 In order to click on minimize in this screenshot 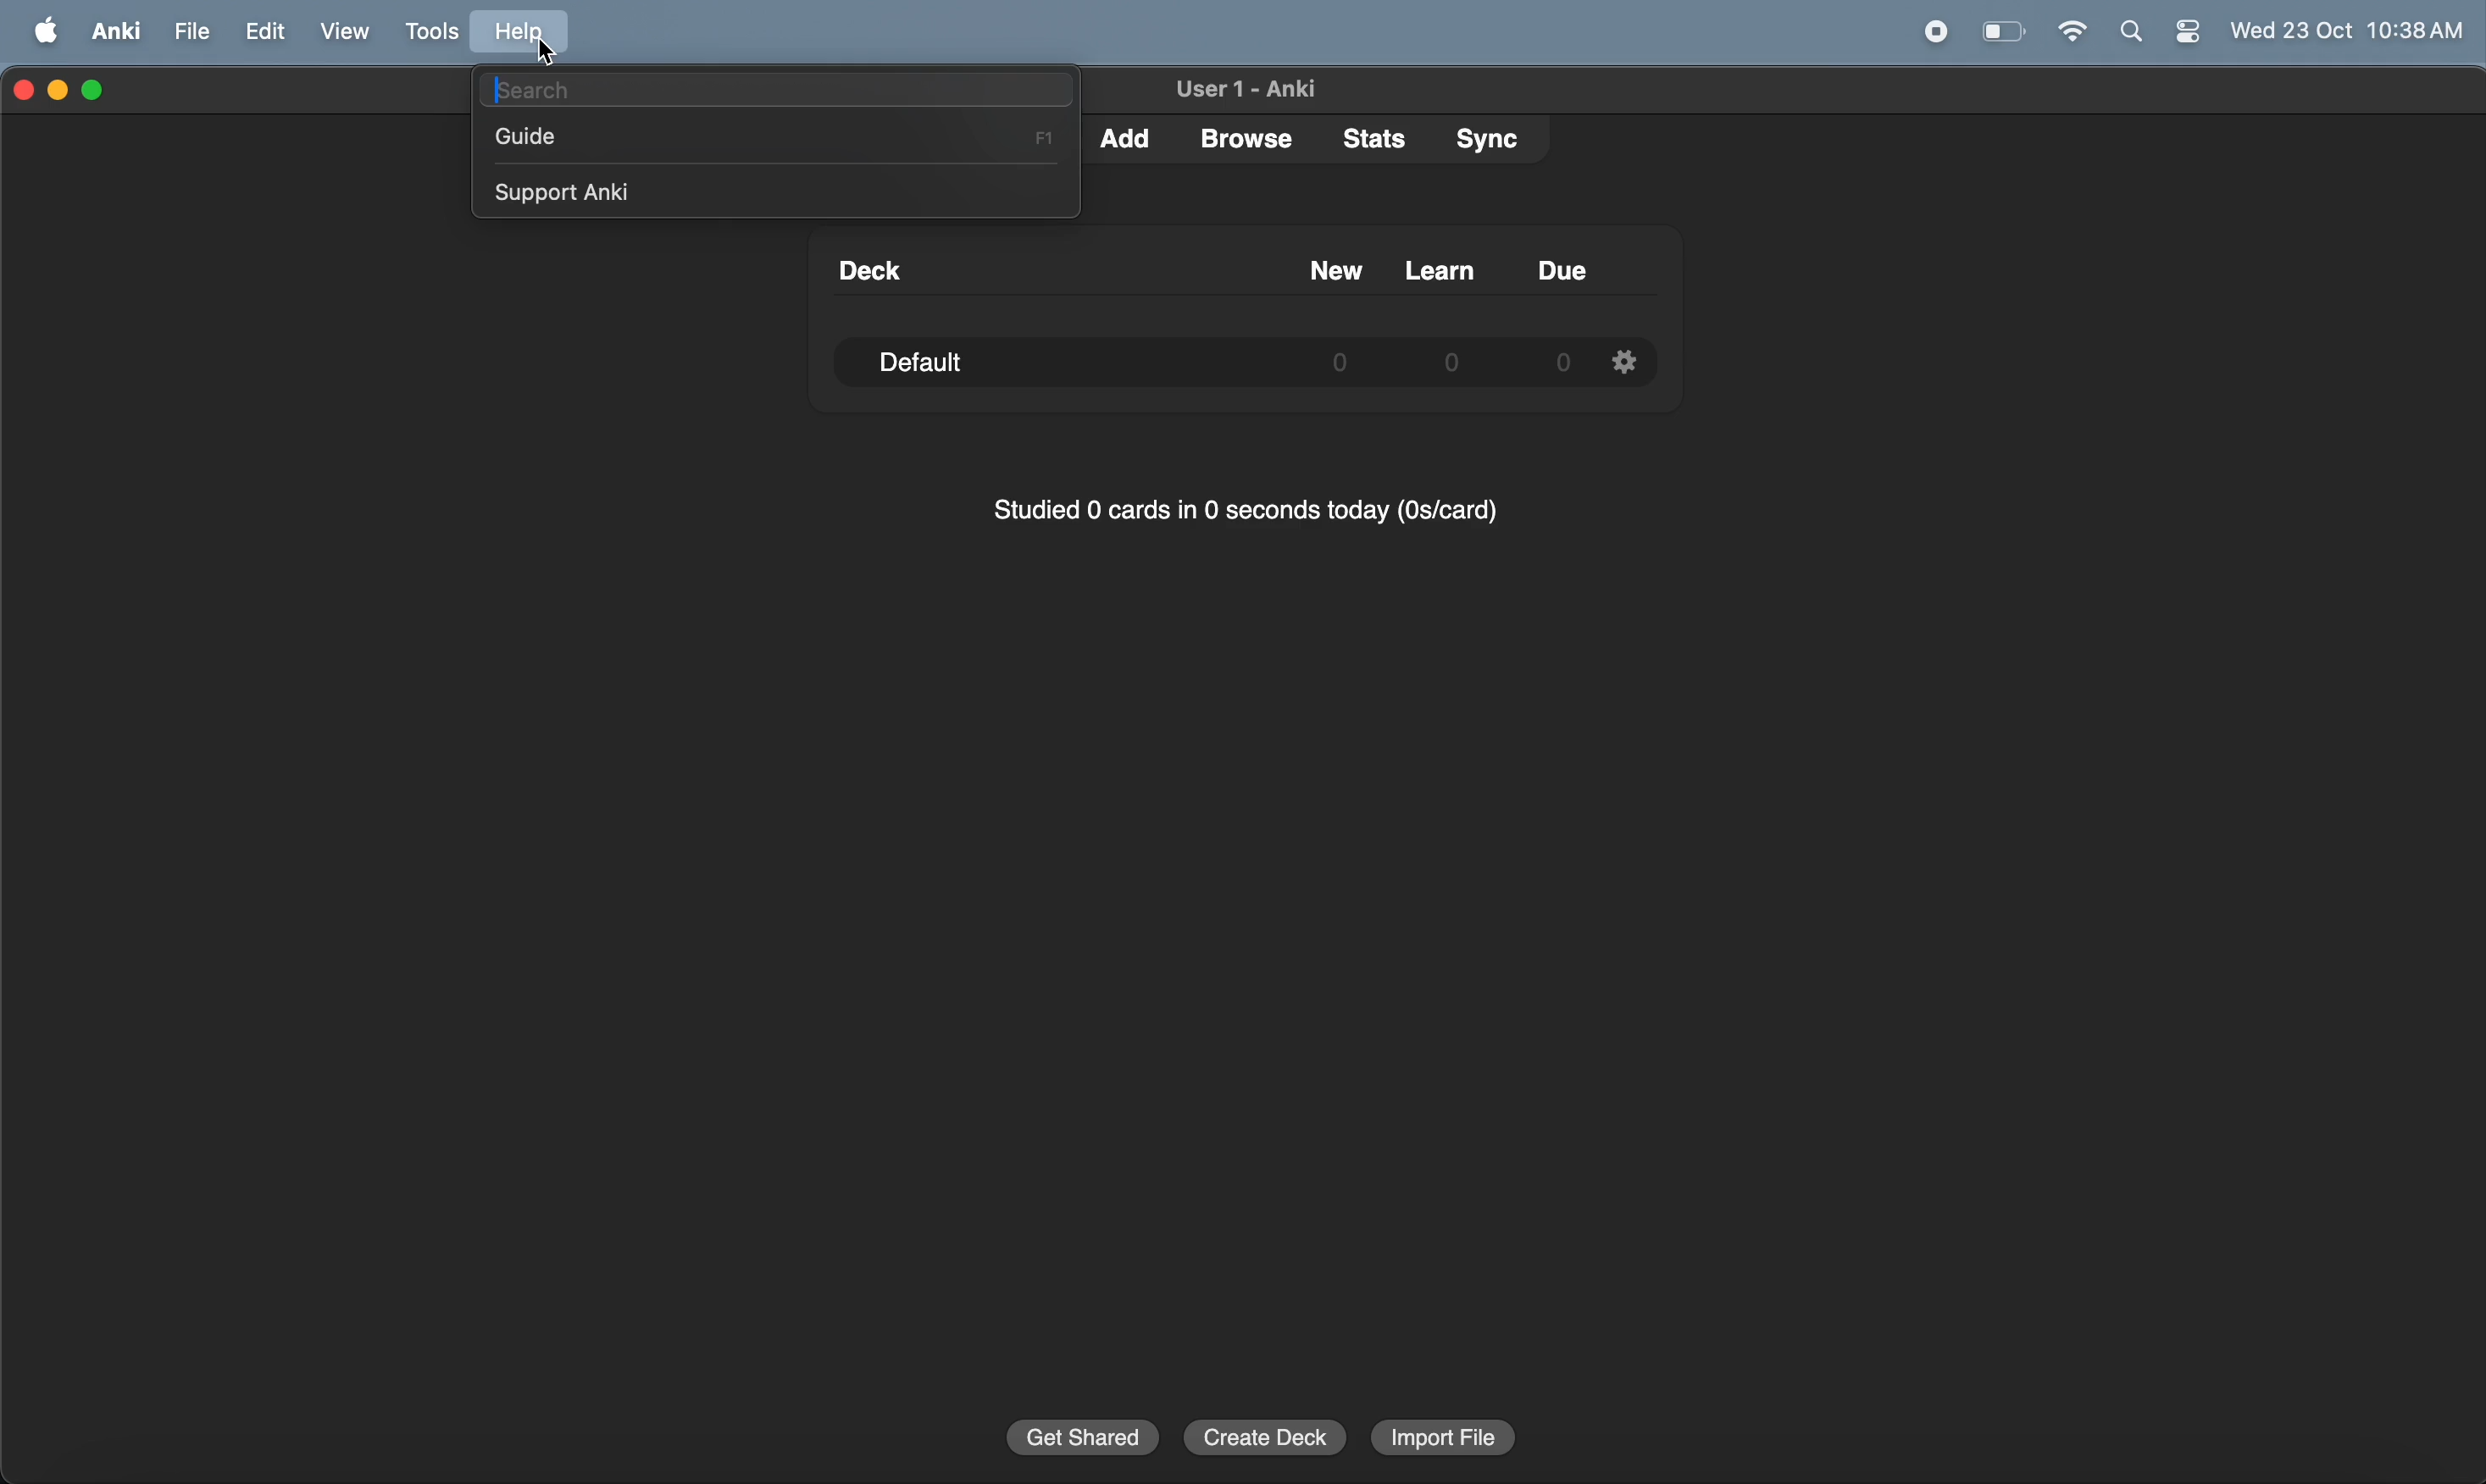, I will do `click(60, 91)`.